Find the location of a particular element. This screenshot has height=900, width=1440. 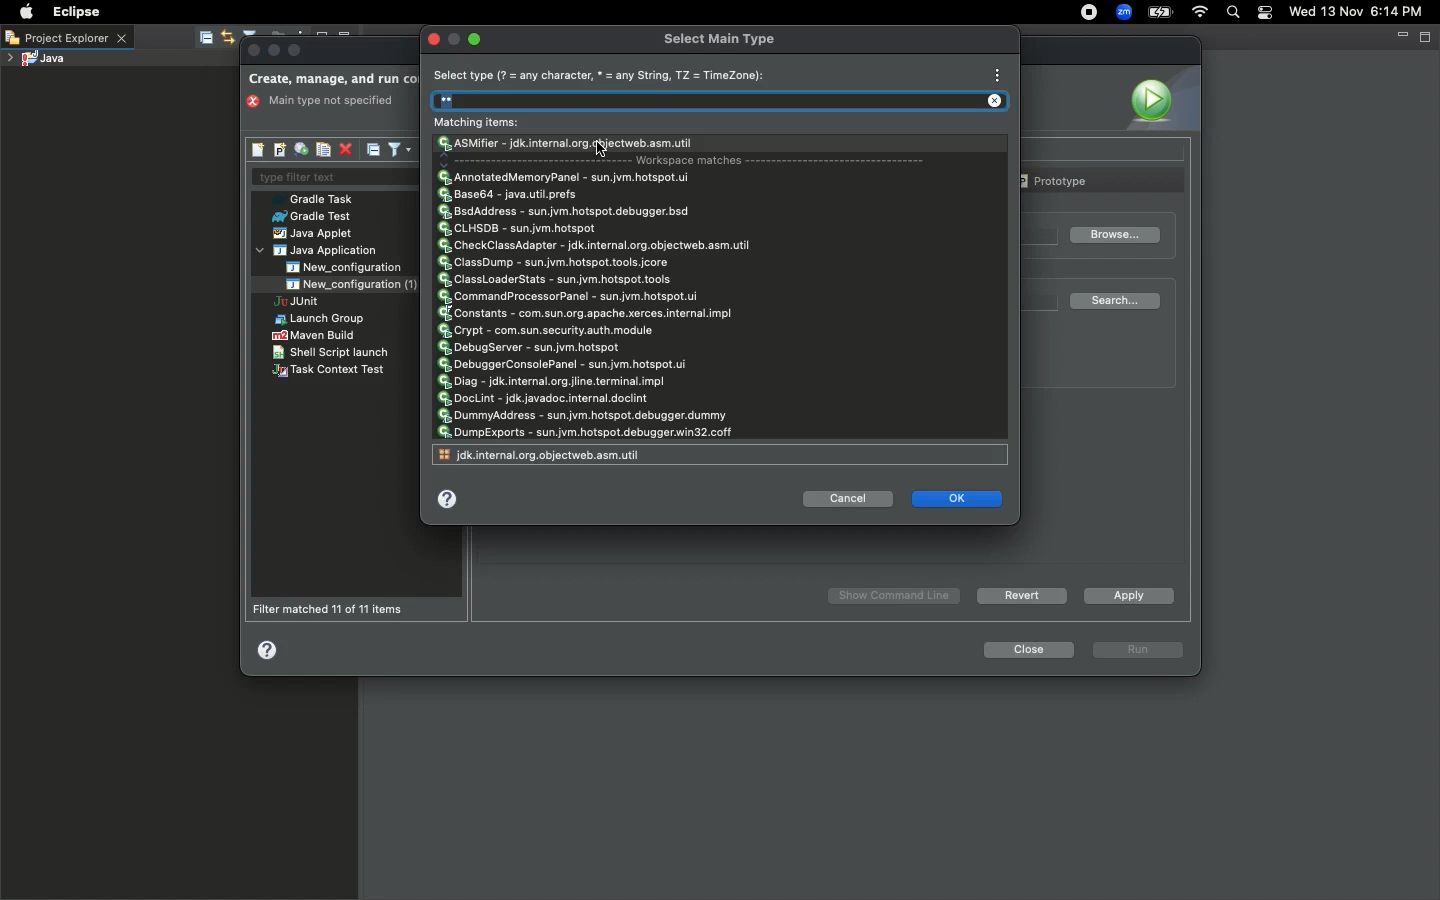

Type filter text is located at coordinates (329, 178).